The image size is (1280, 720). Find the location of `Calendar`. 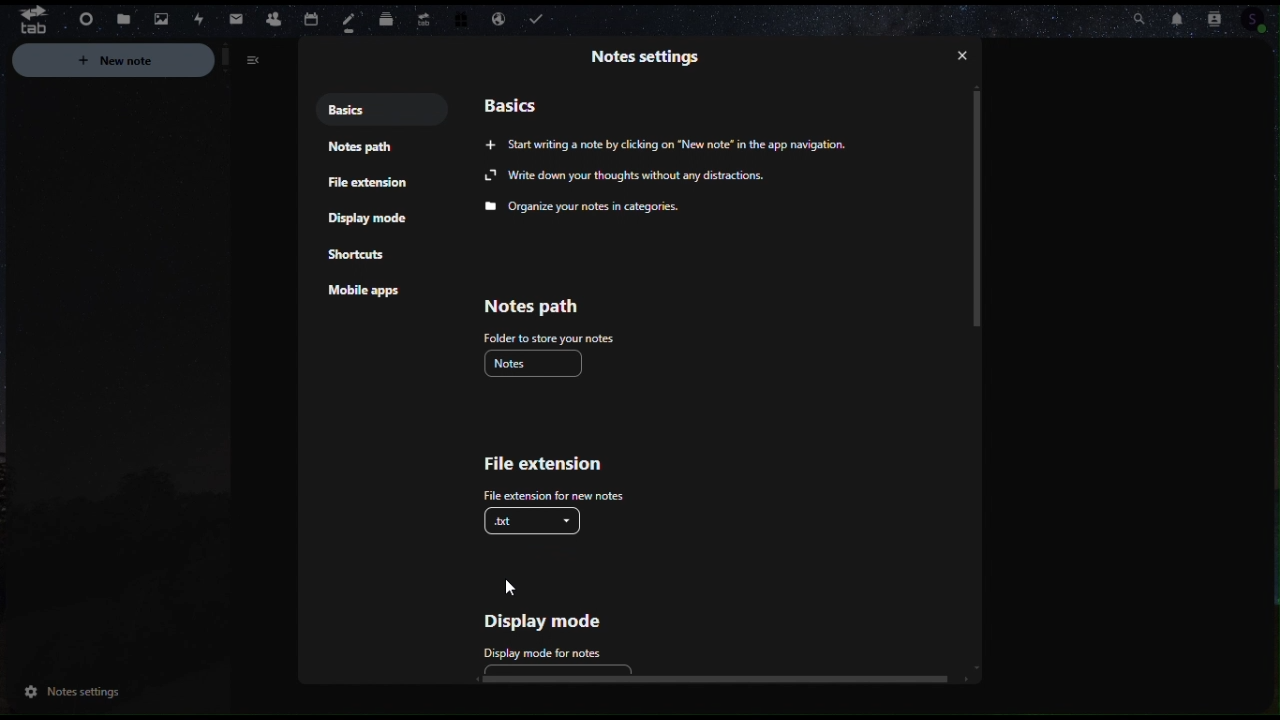

Calendar is located at coordinates (309, 17).